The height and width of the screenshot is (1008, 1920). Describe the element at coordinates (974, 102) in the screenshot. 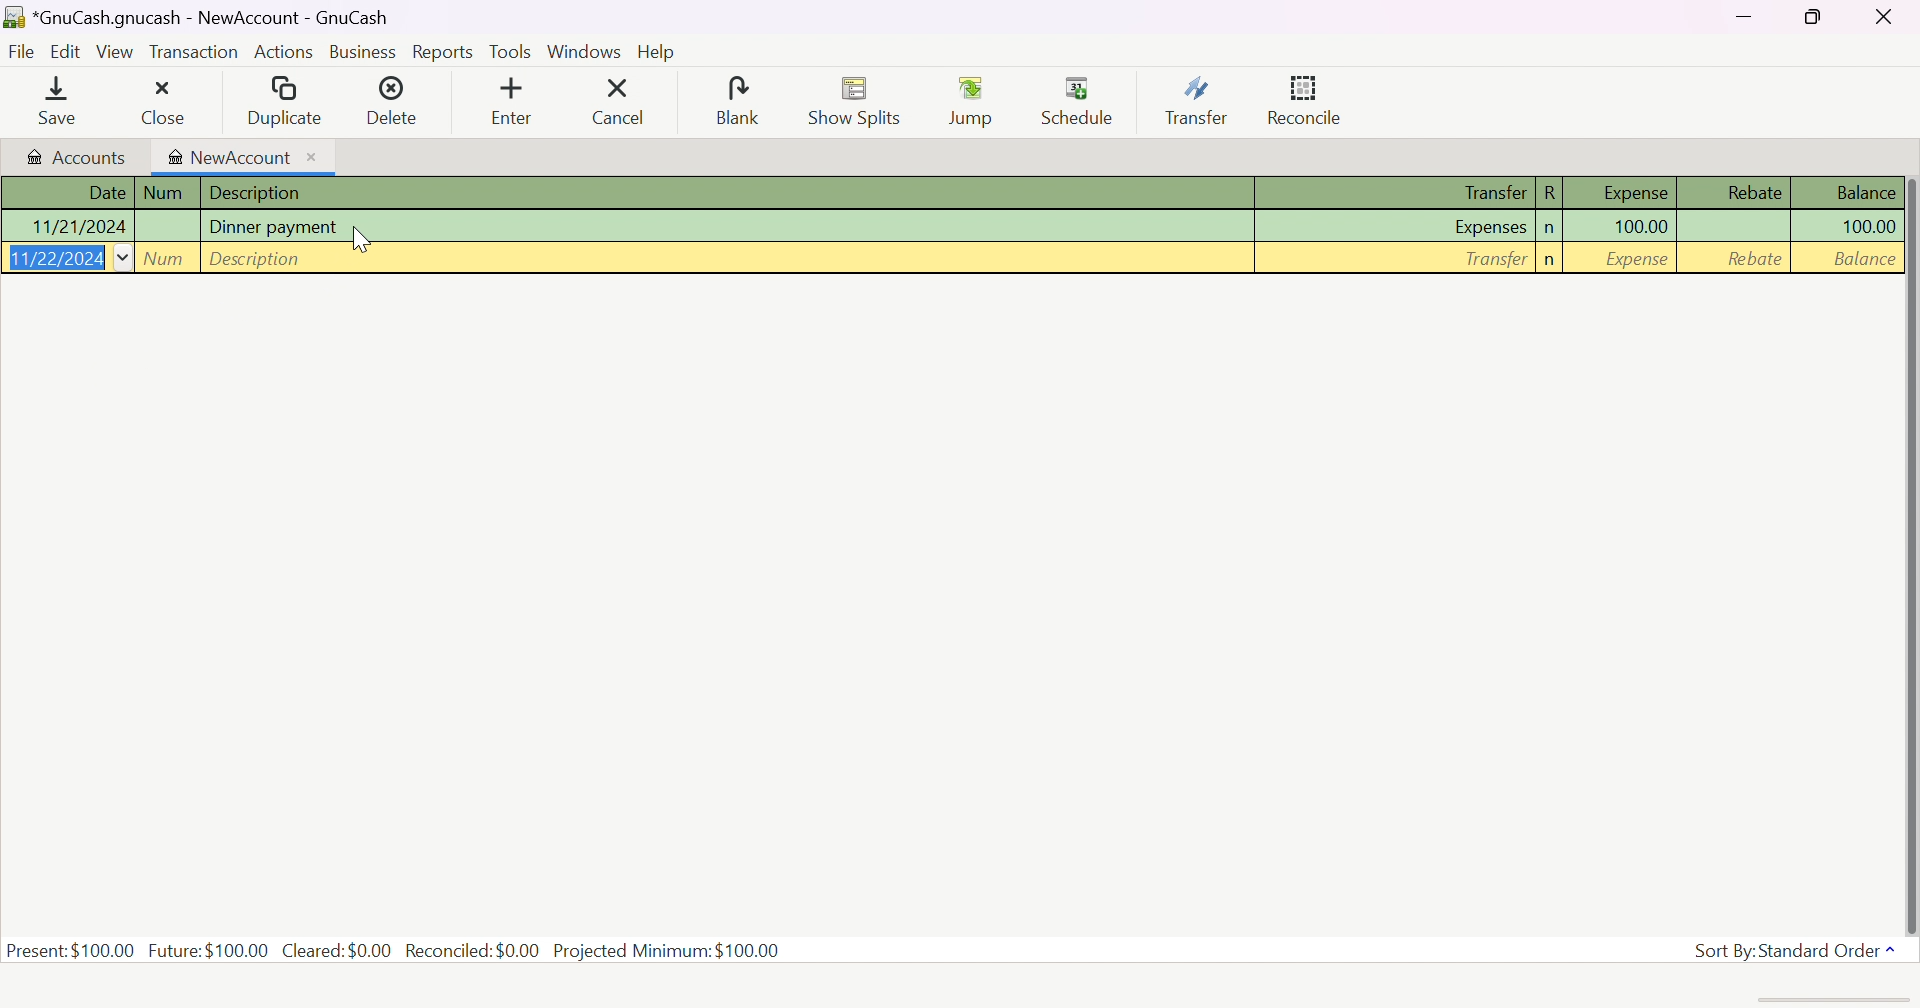

I see `Jump` at that location.